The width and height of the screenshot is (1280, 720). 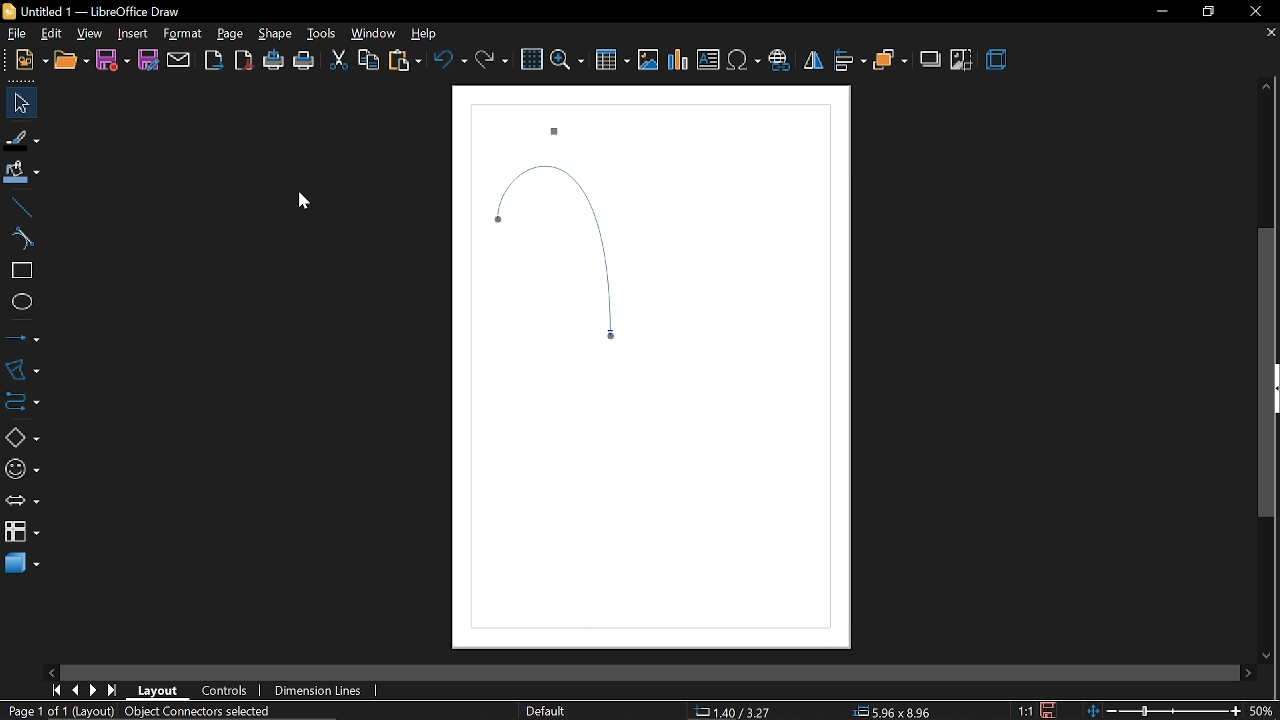 What do you see at coordinates (1027, 711) in the screenshot?
I see `1:1` at bounding box center [1027, 711].